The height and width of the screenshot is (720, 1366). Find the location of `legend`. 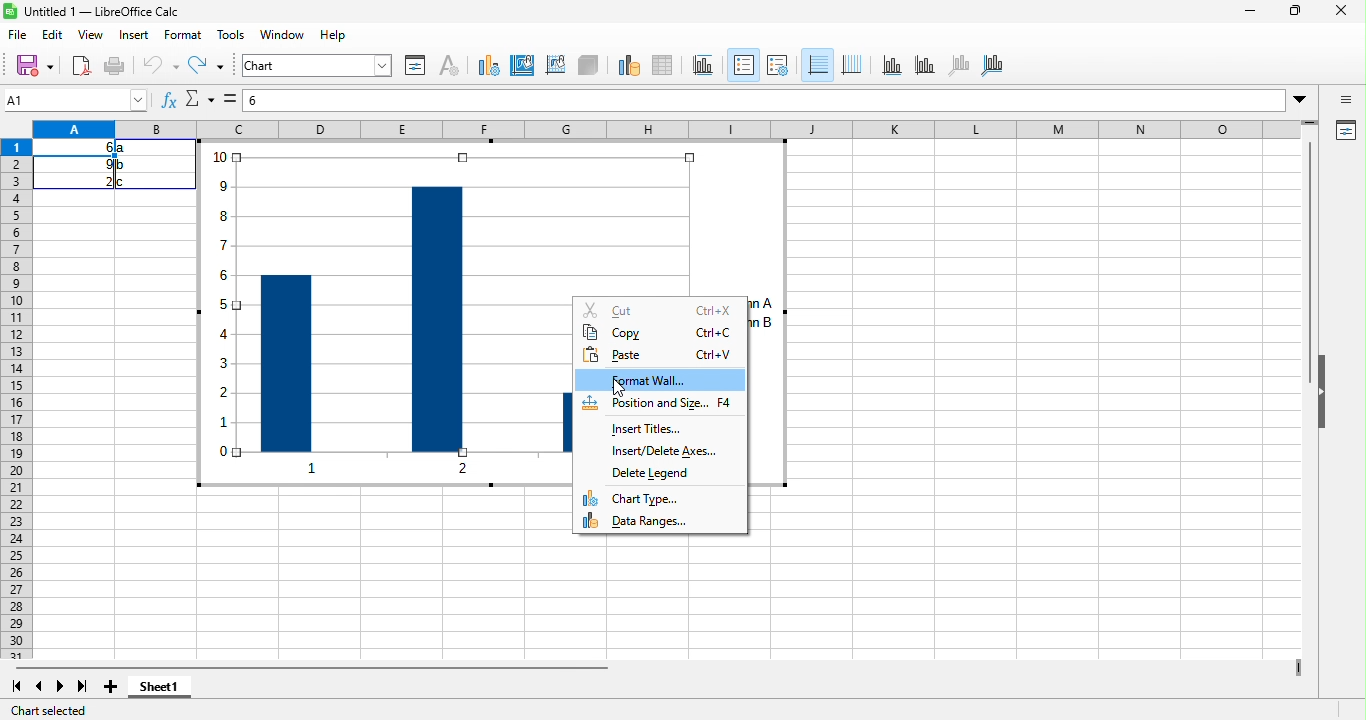

legend is located at coordinates (743, 64).